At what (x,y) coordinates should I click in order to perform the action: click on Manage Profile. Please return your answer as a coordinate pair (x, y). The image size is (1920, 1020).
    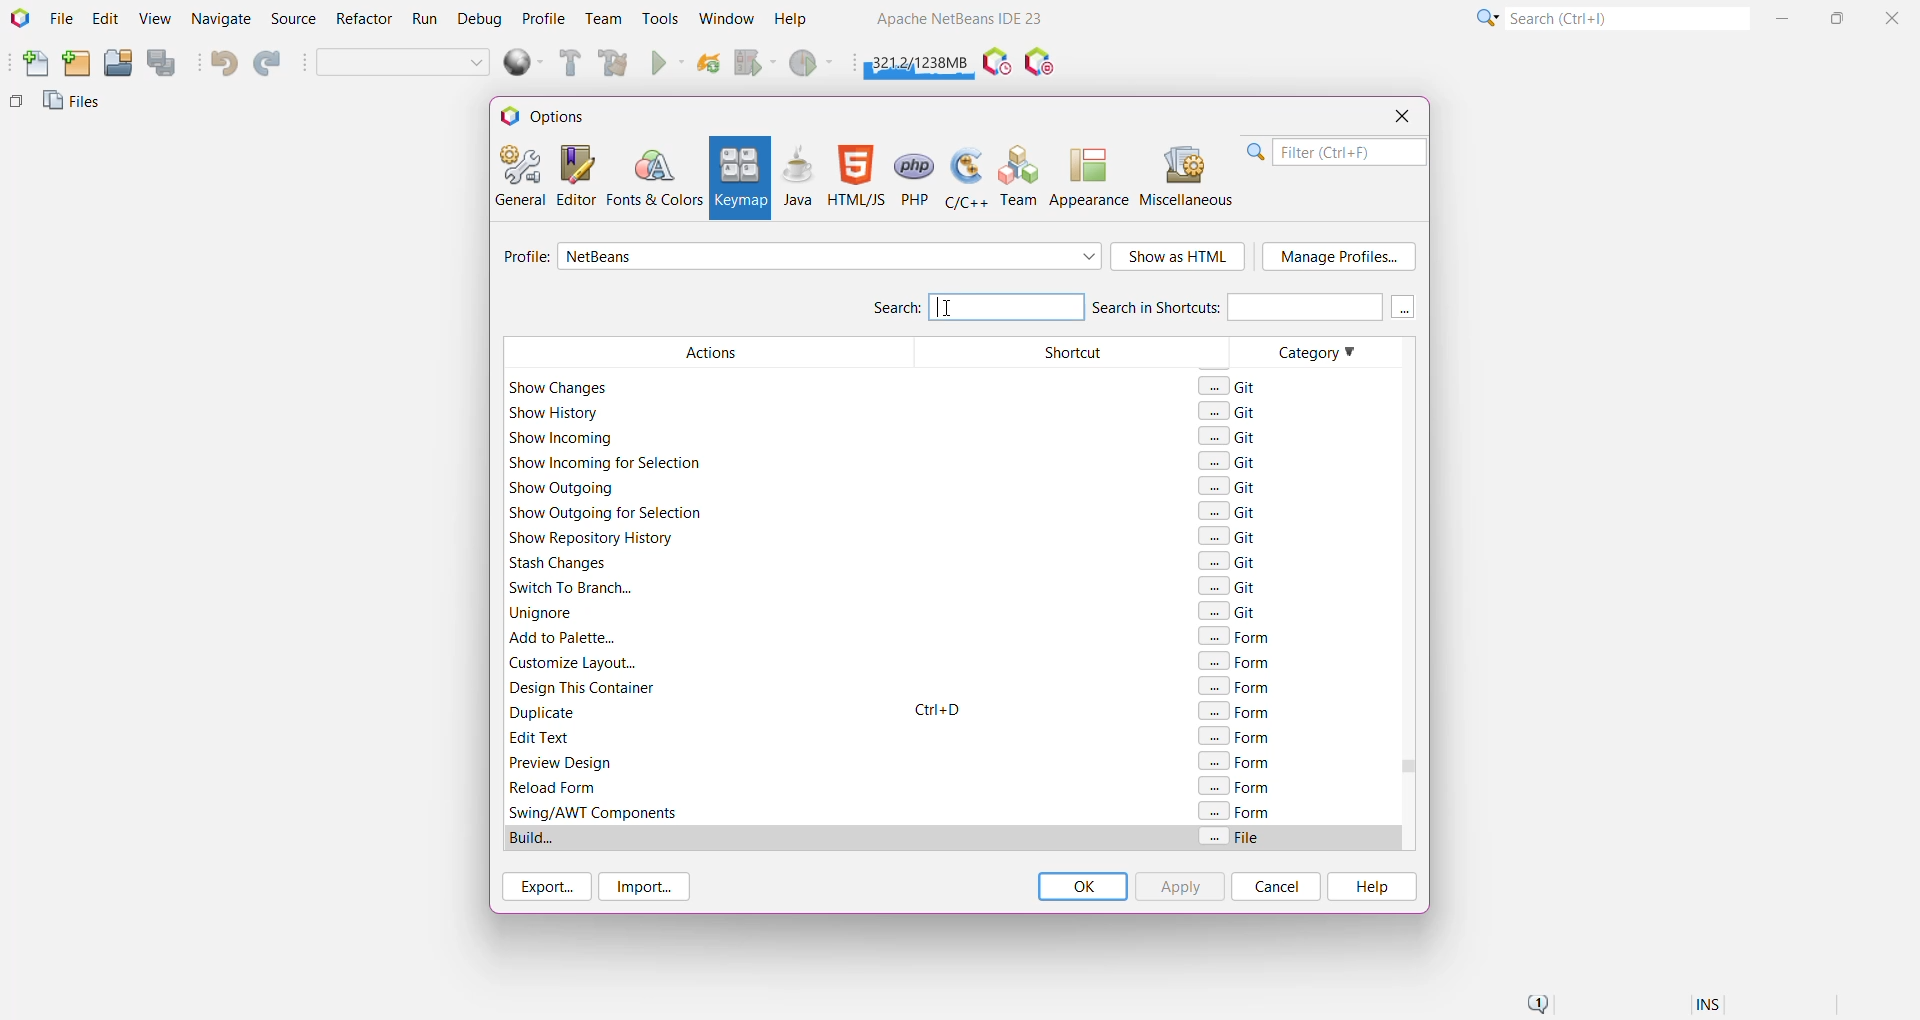
    Looking at the image, I should click on (1339, 257).